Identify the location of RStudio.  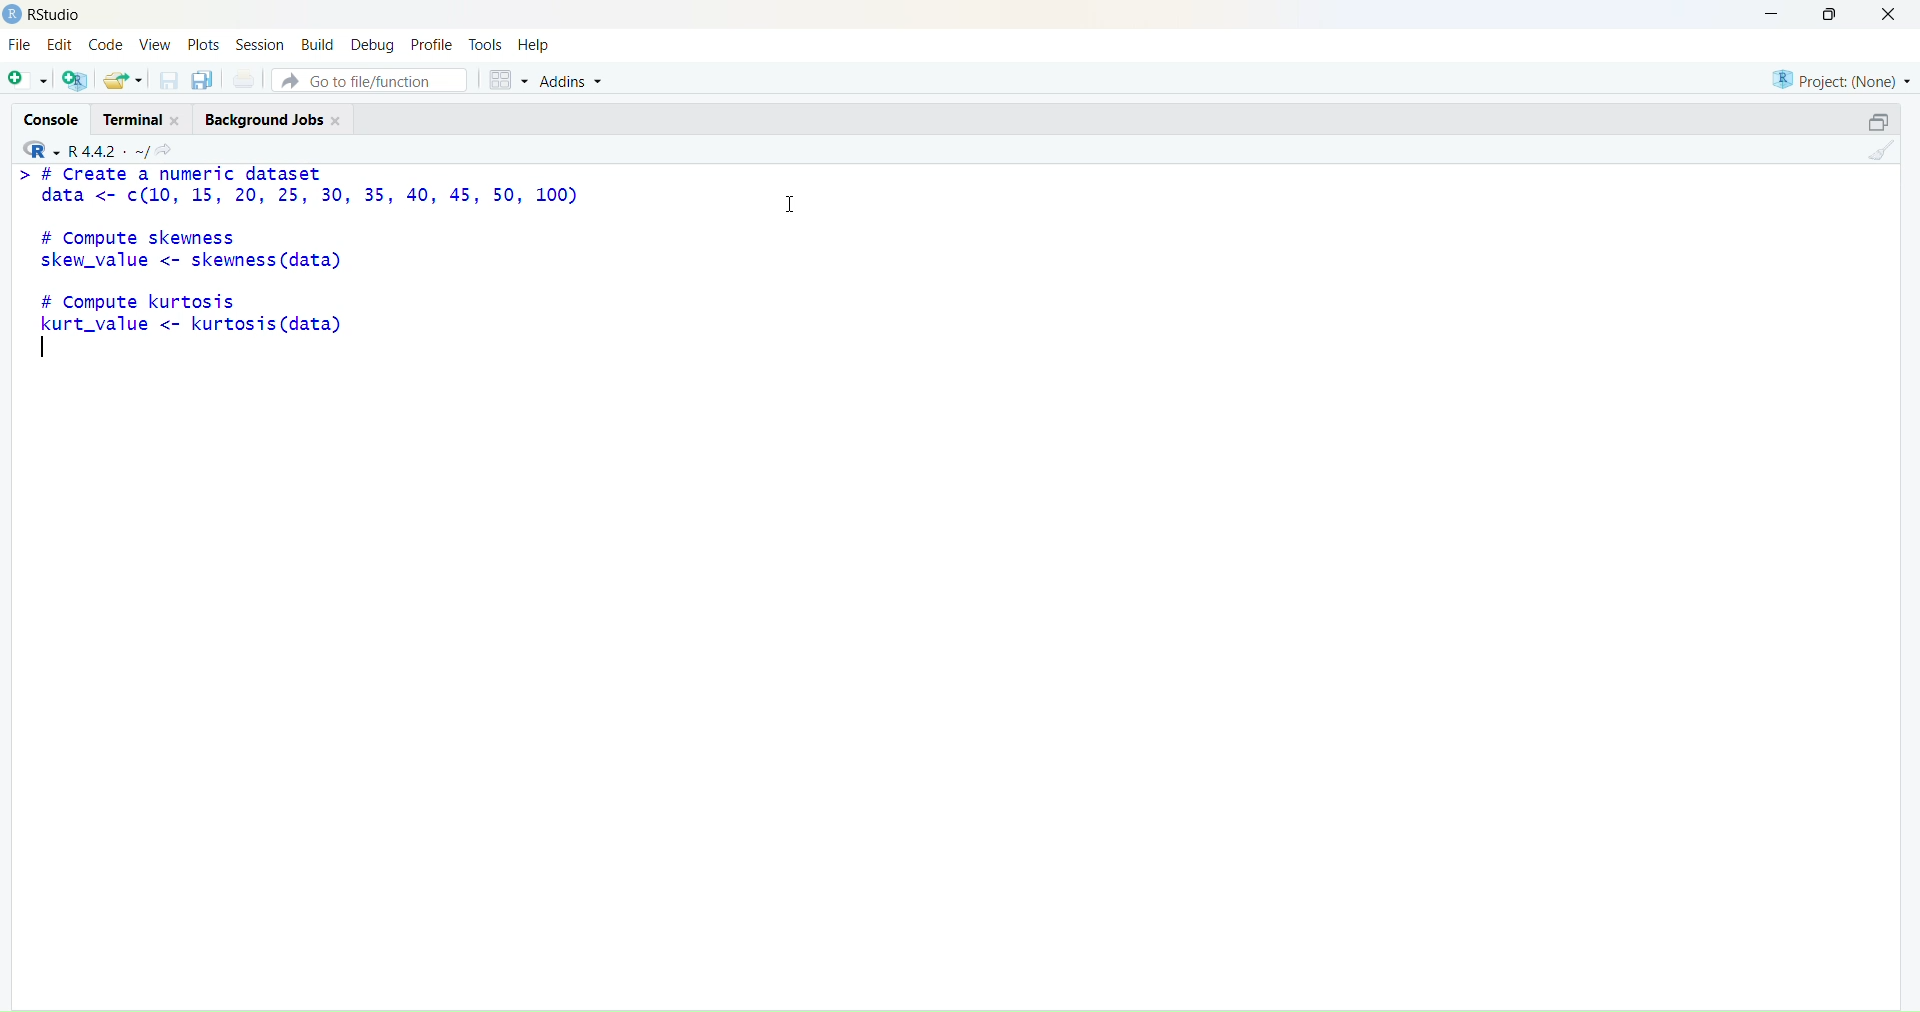
(42, 15).